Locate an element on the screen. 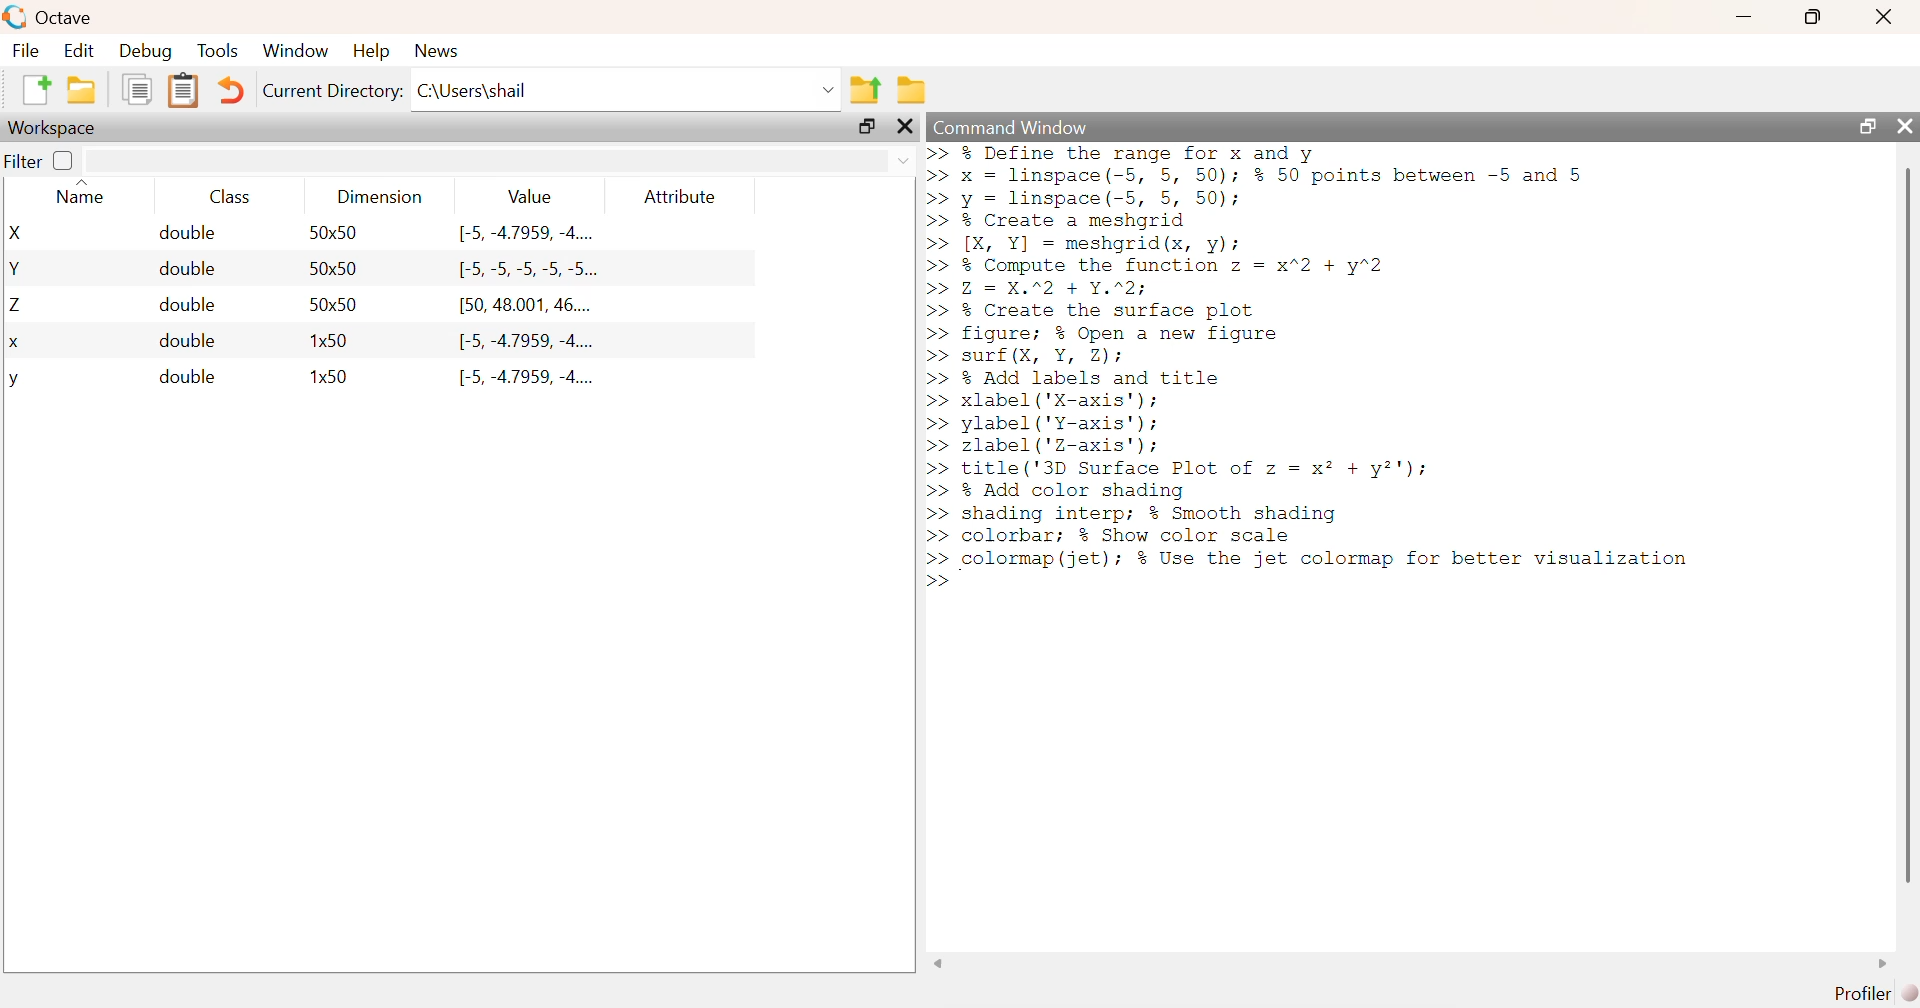 The image size is (1920, 1008). scroll right is located at coordinates (1884, 963).